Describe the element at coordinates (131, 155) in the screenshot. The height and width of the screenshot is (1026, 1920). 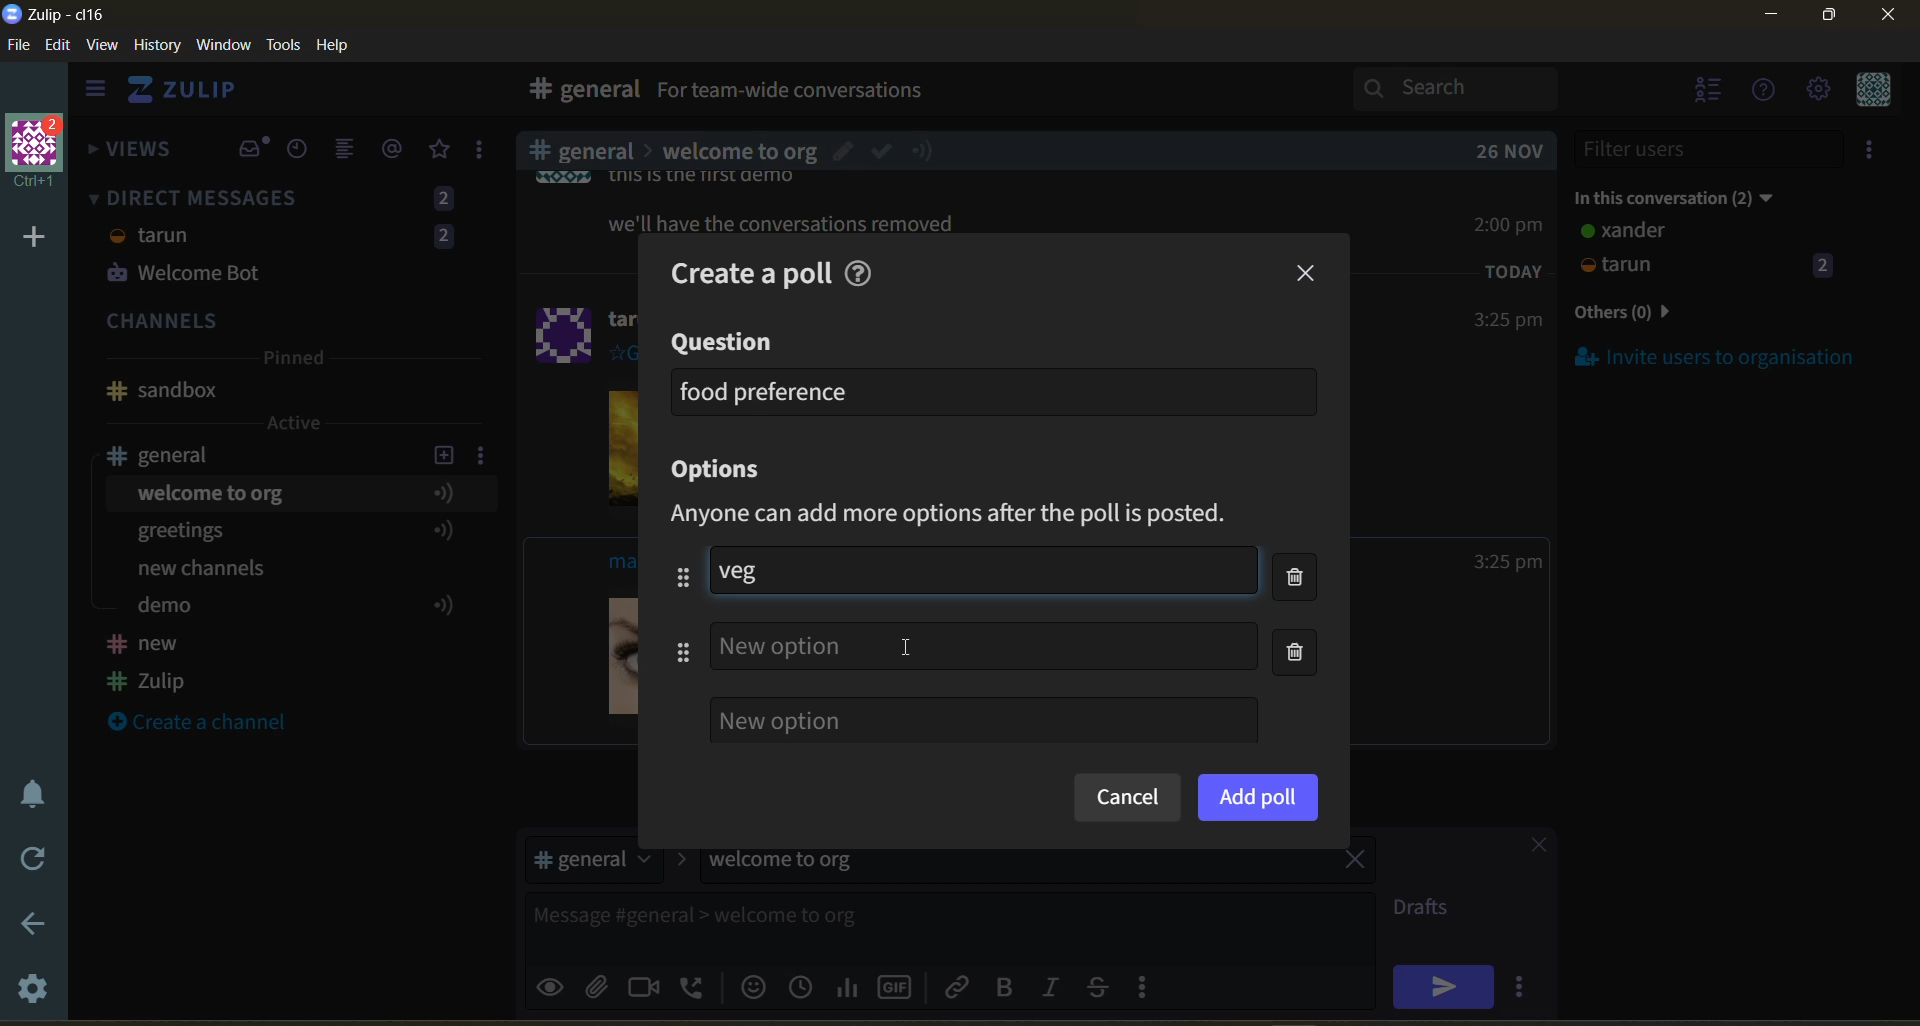
I see `views` at that location.